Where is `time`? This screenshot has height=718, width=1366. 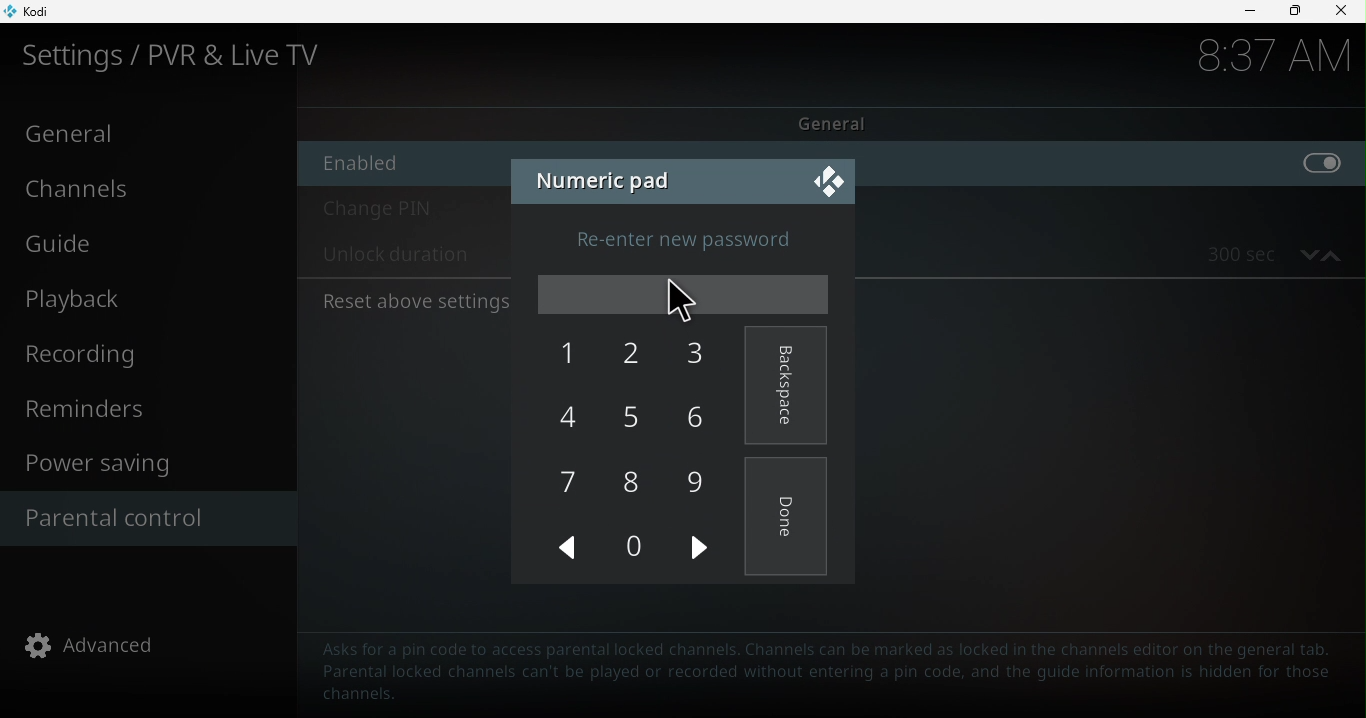
time is located at coordinates (1257, 60).